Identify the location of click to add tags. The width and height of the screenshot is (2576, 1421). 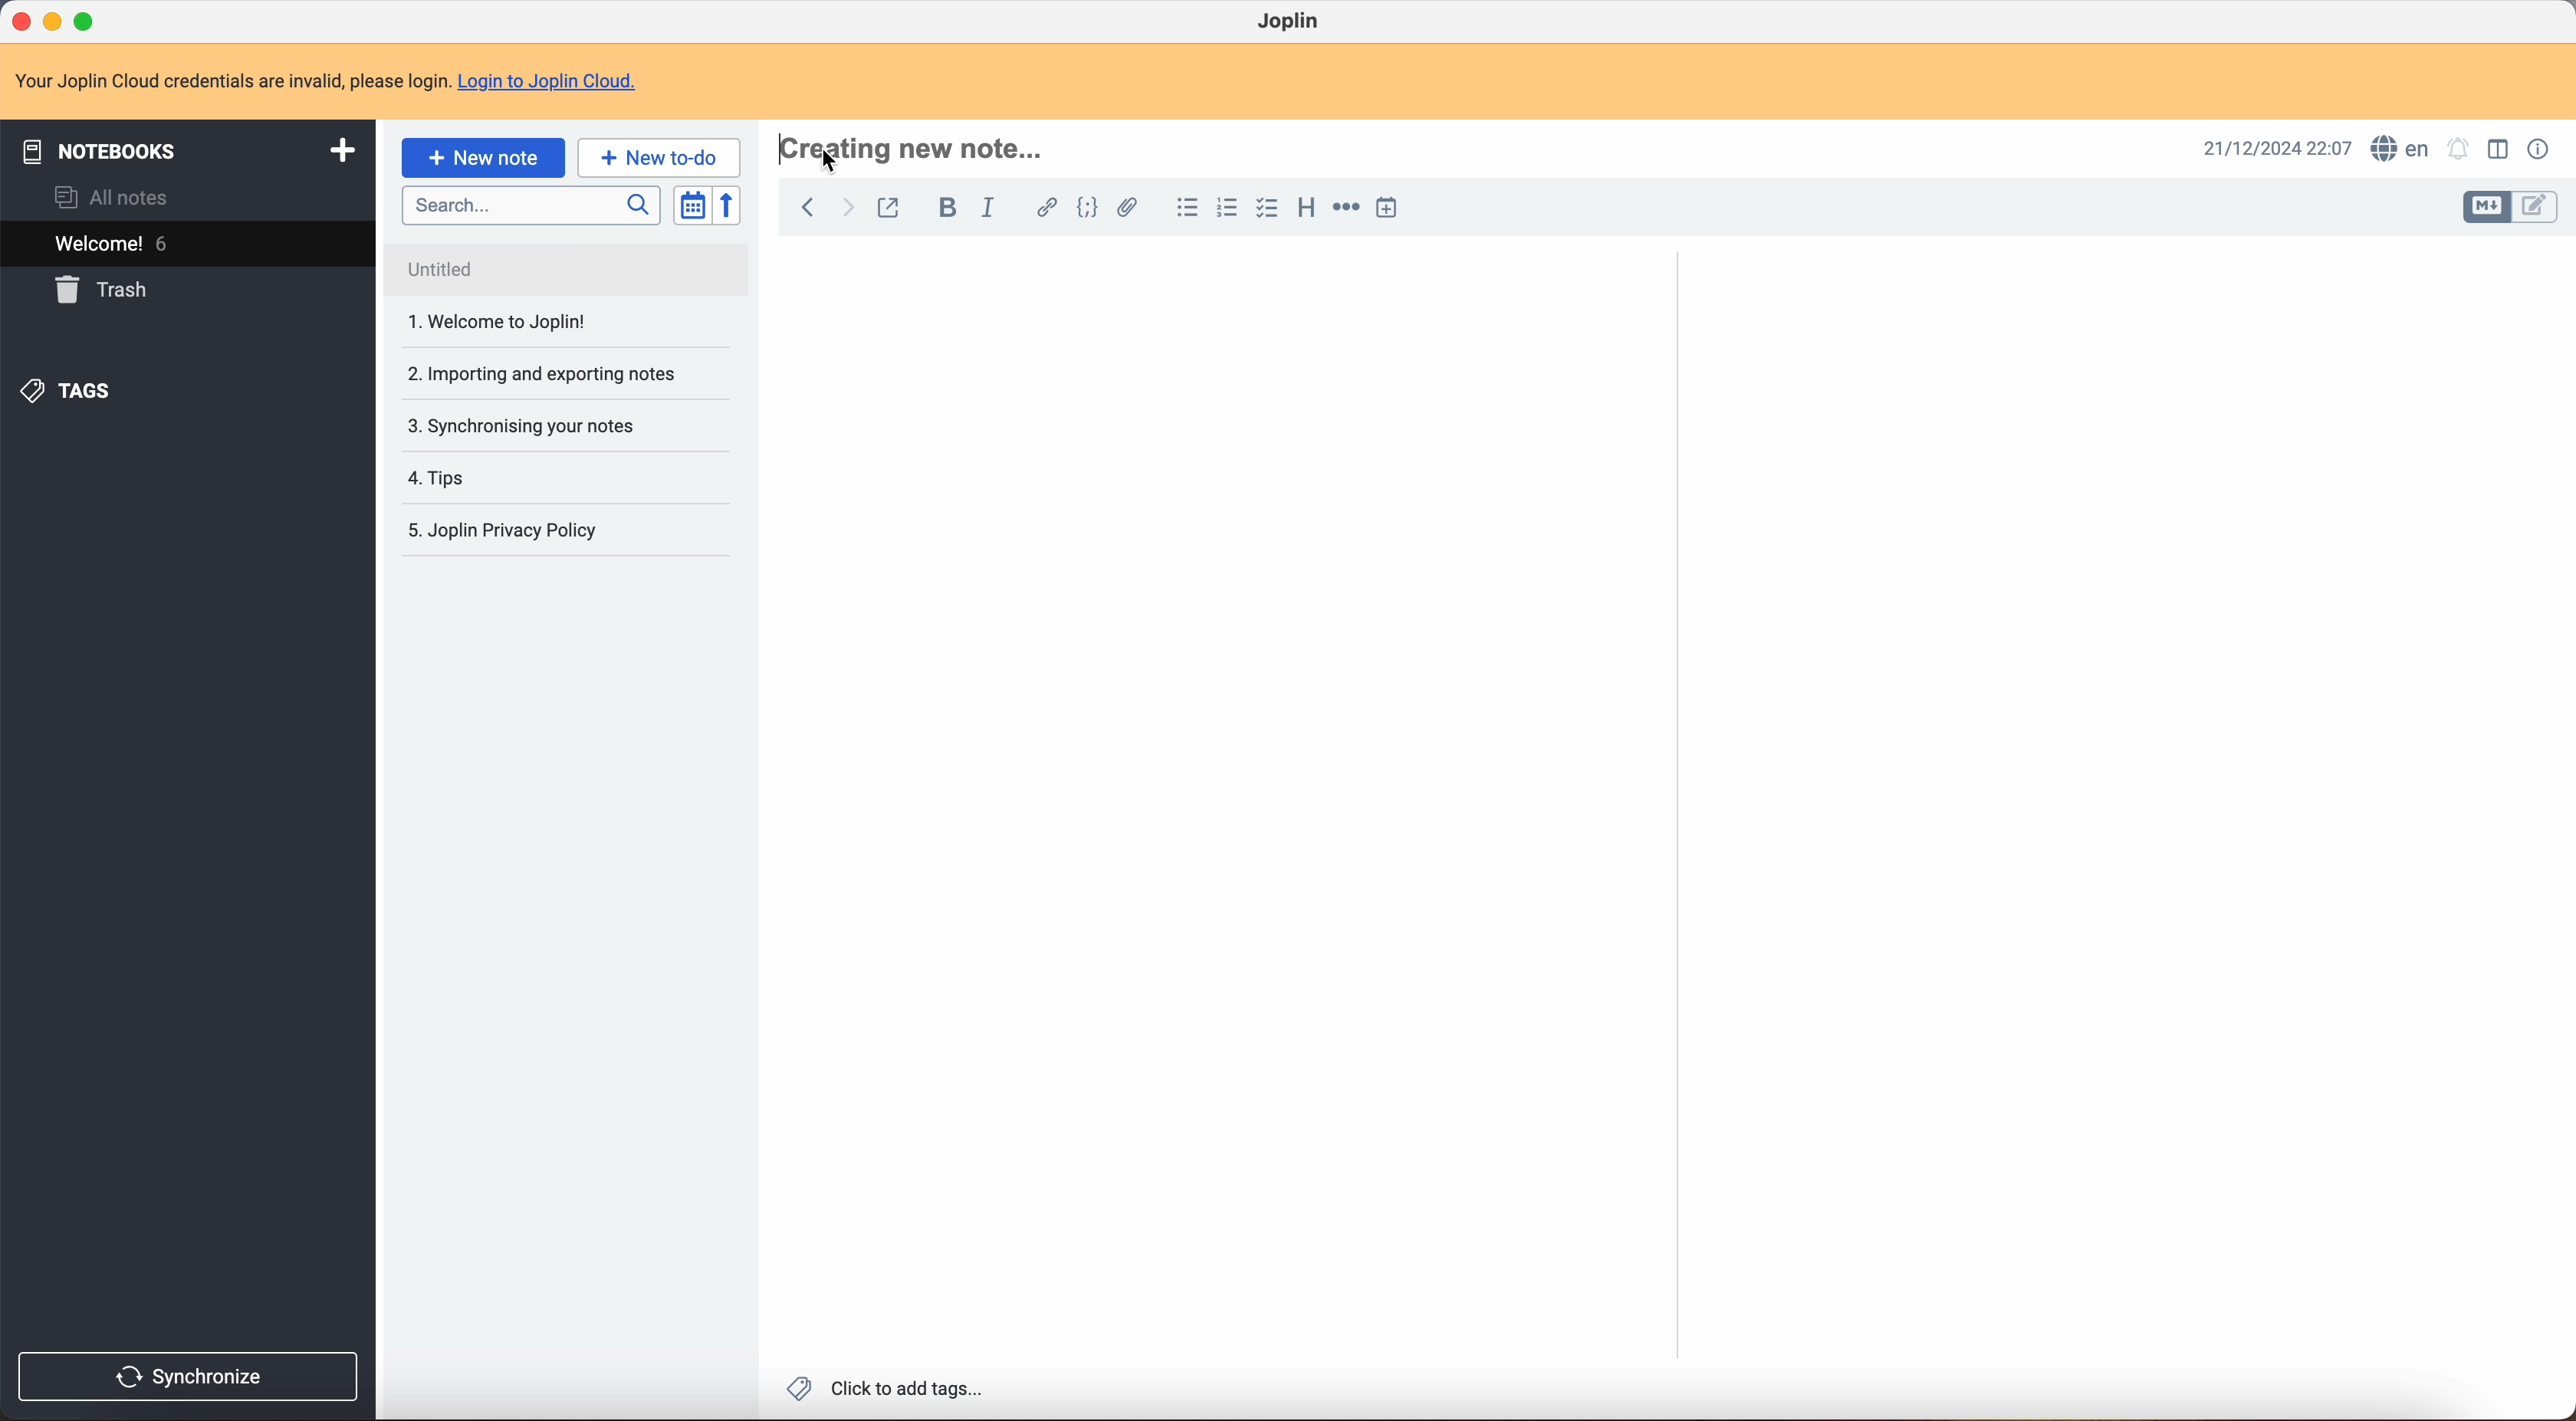
(882, 1391).